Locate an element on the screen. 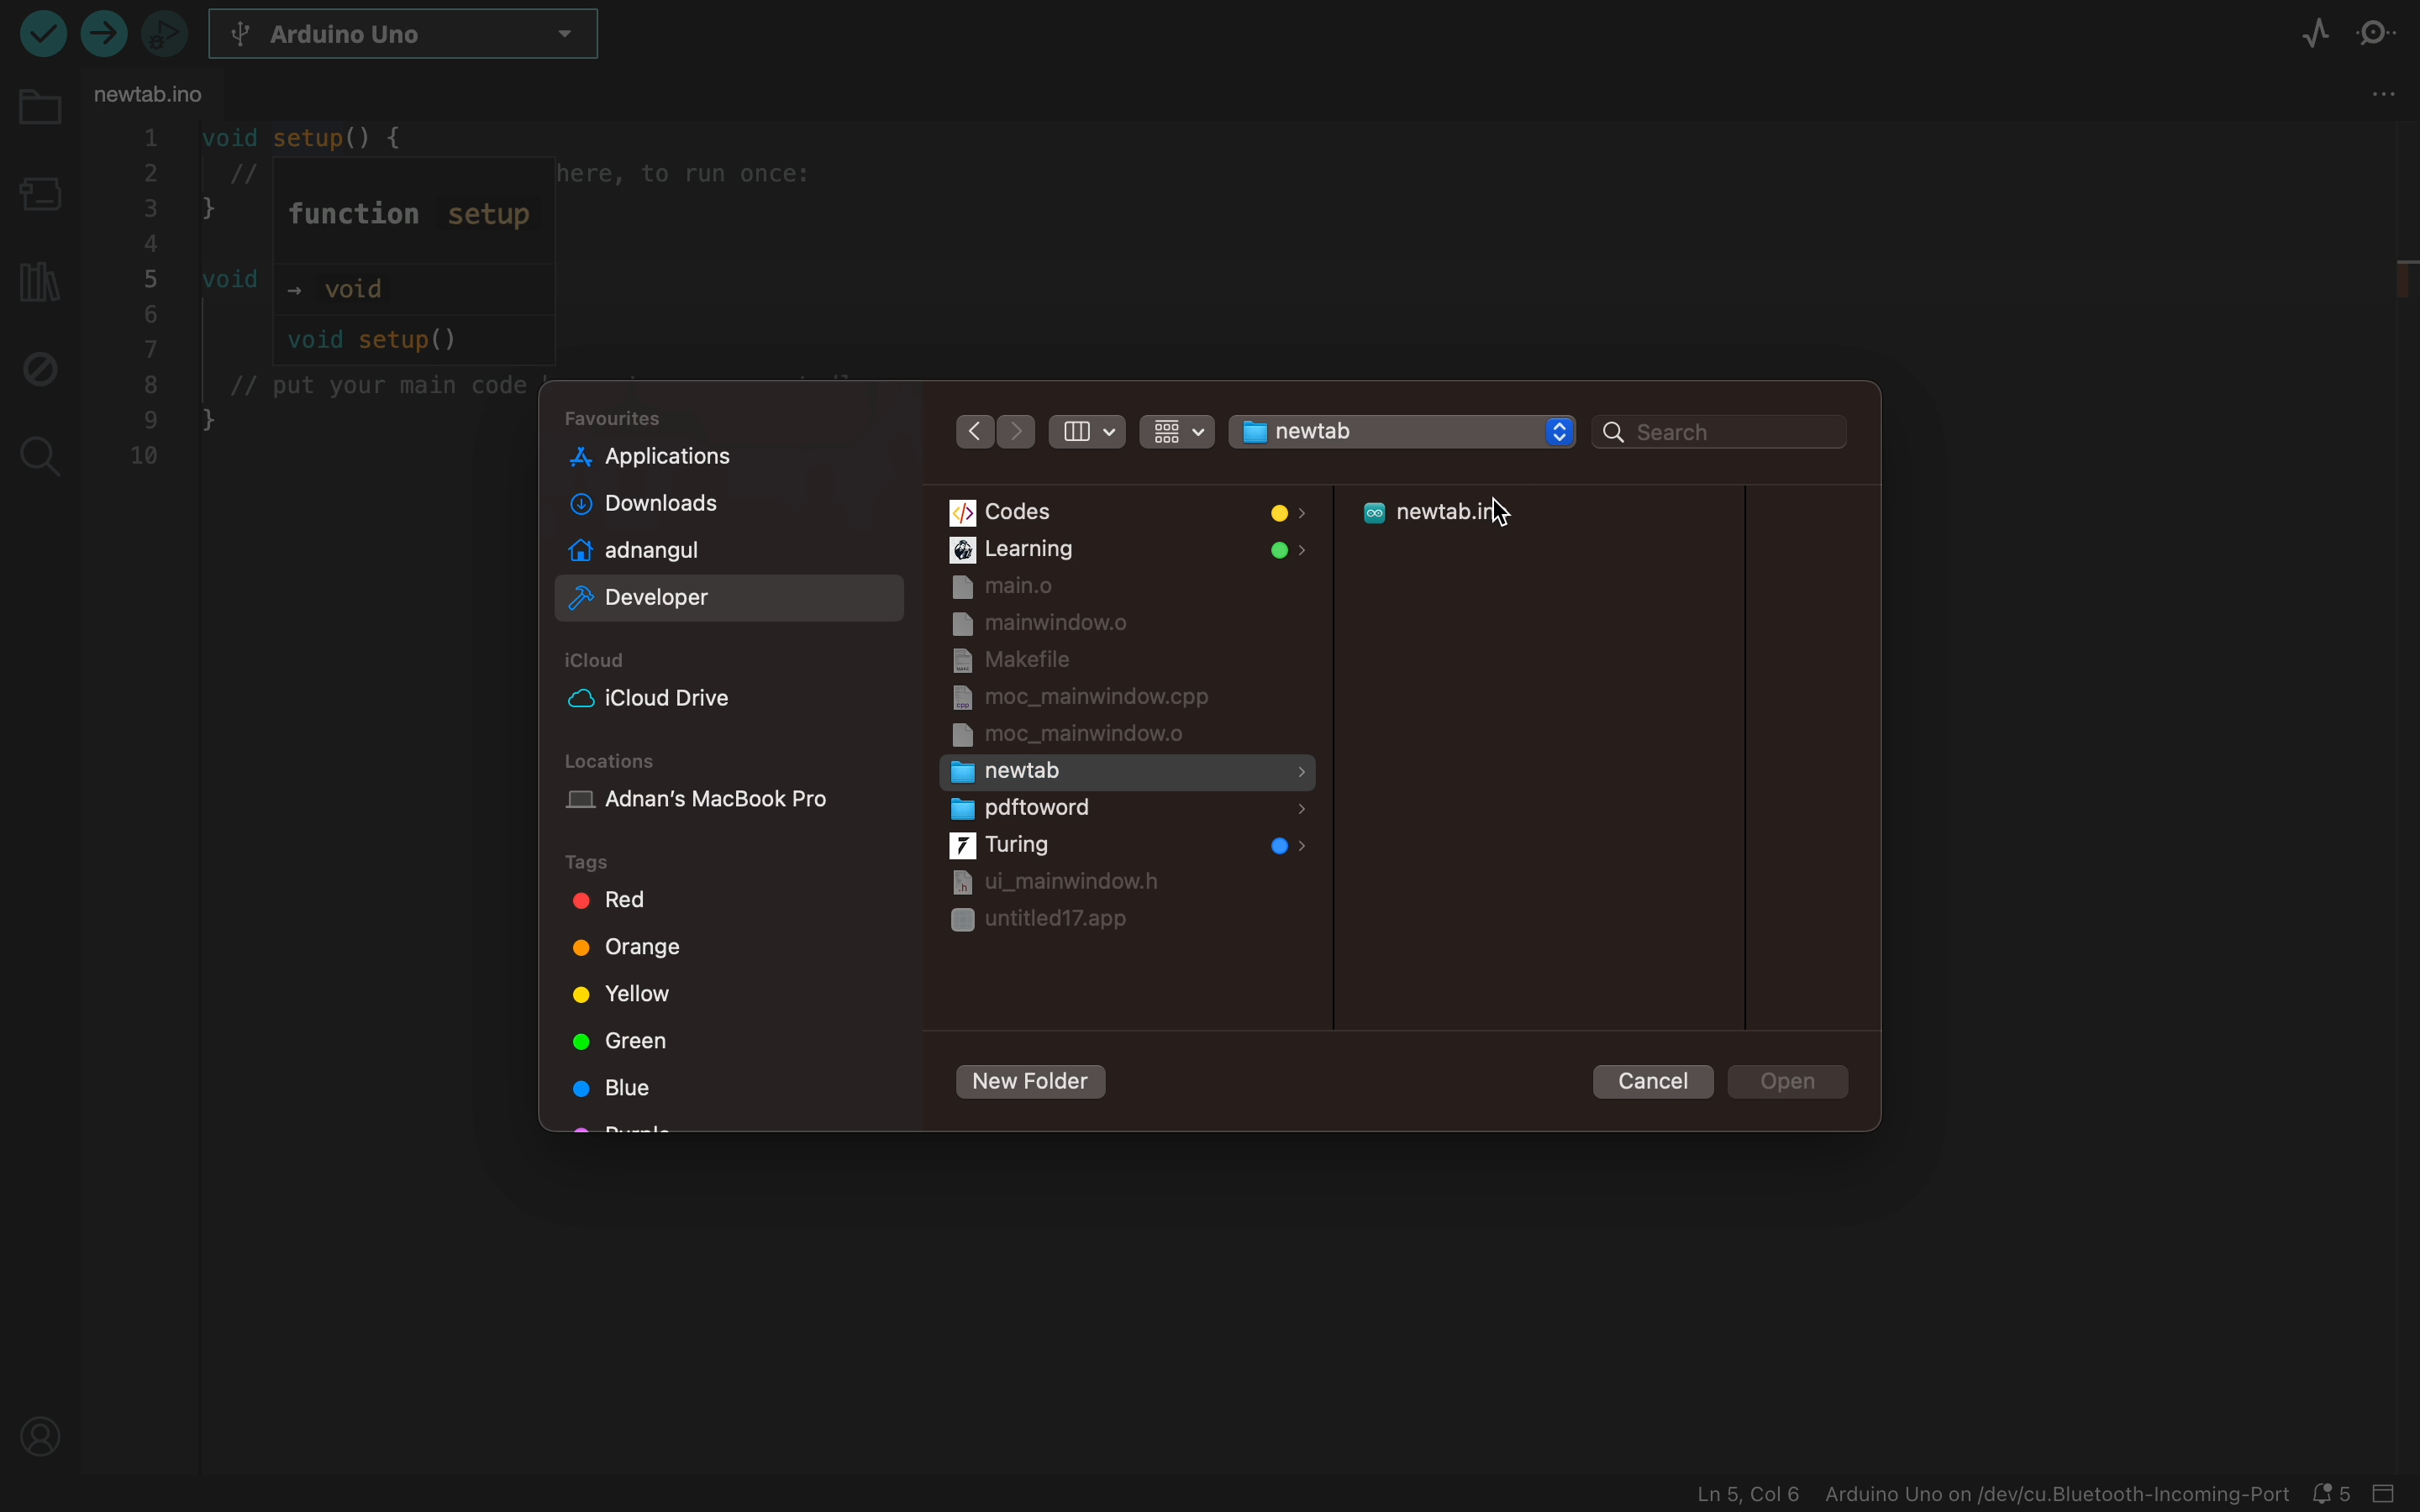 The image size is (2420, 1512). moc window is located at coordinates (1085, 698).